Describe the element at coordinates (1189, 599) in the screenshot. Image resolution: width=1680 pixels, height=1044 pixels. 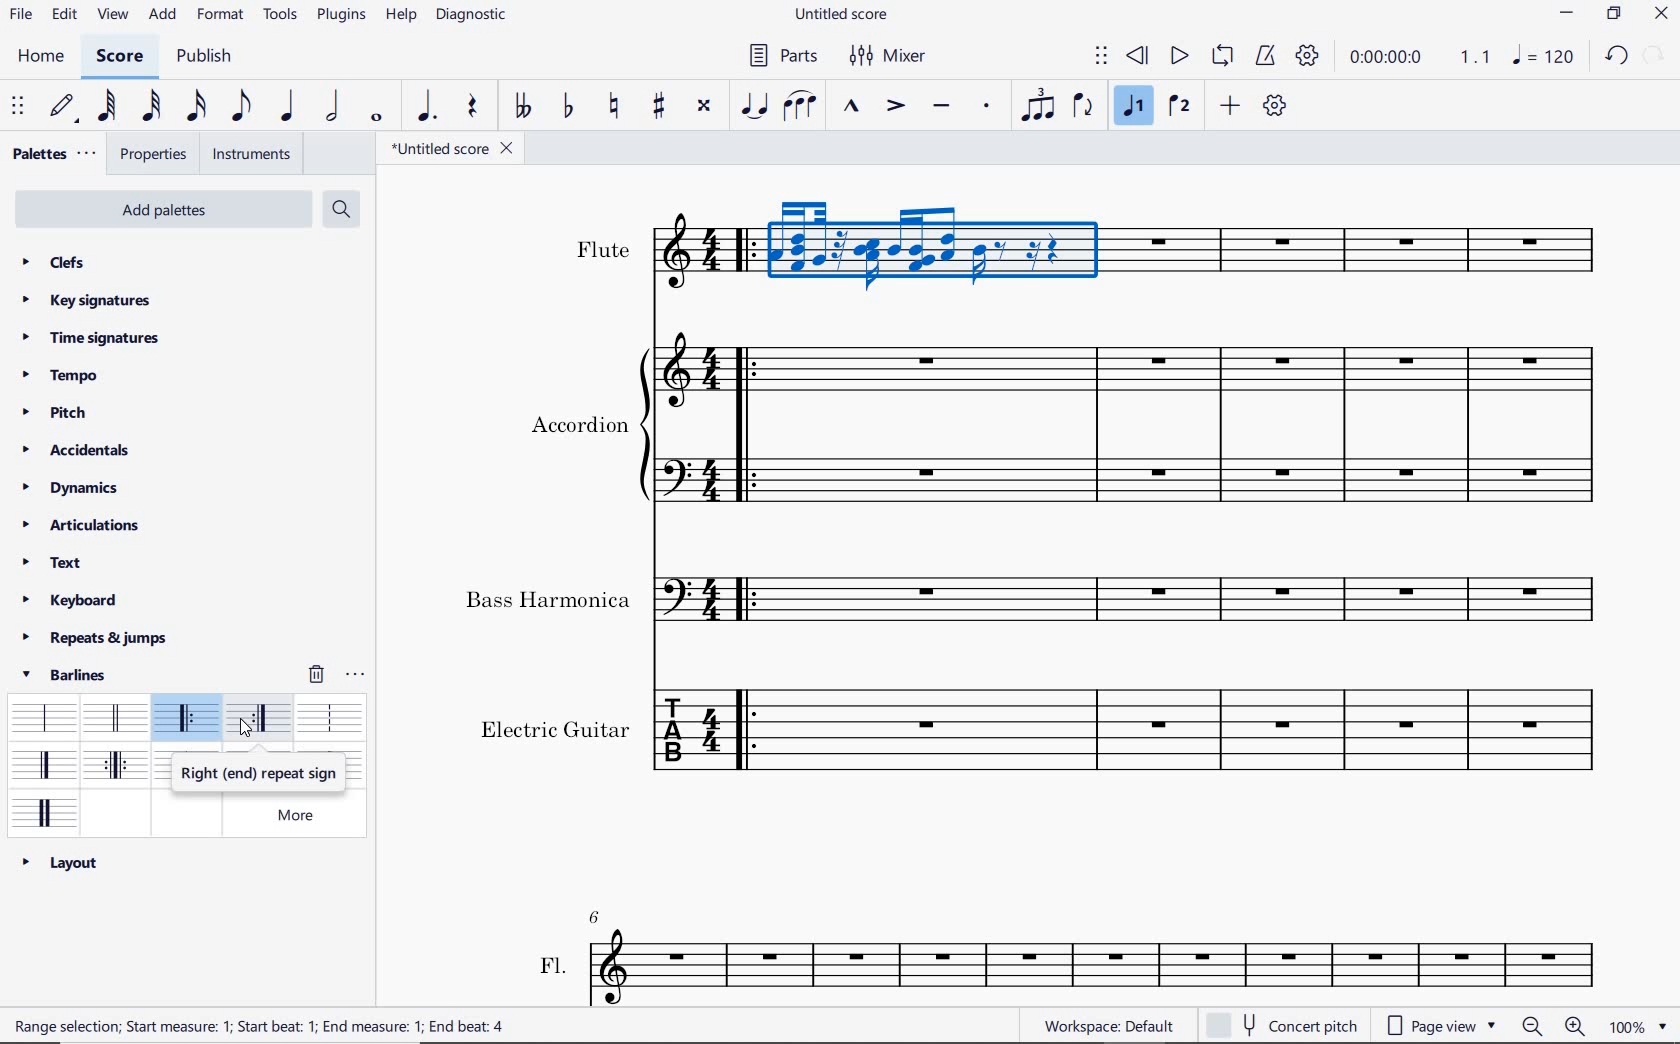
I see `Instrument: Electric guitar` at that location.